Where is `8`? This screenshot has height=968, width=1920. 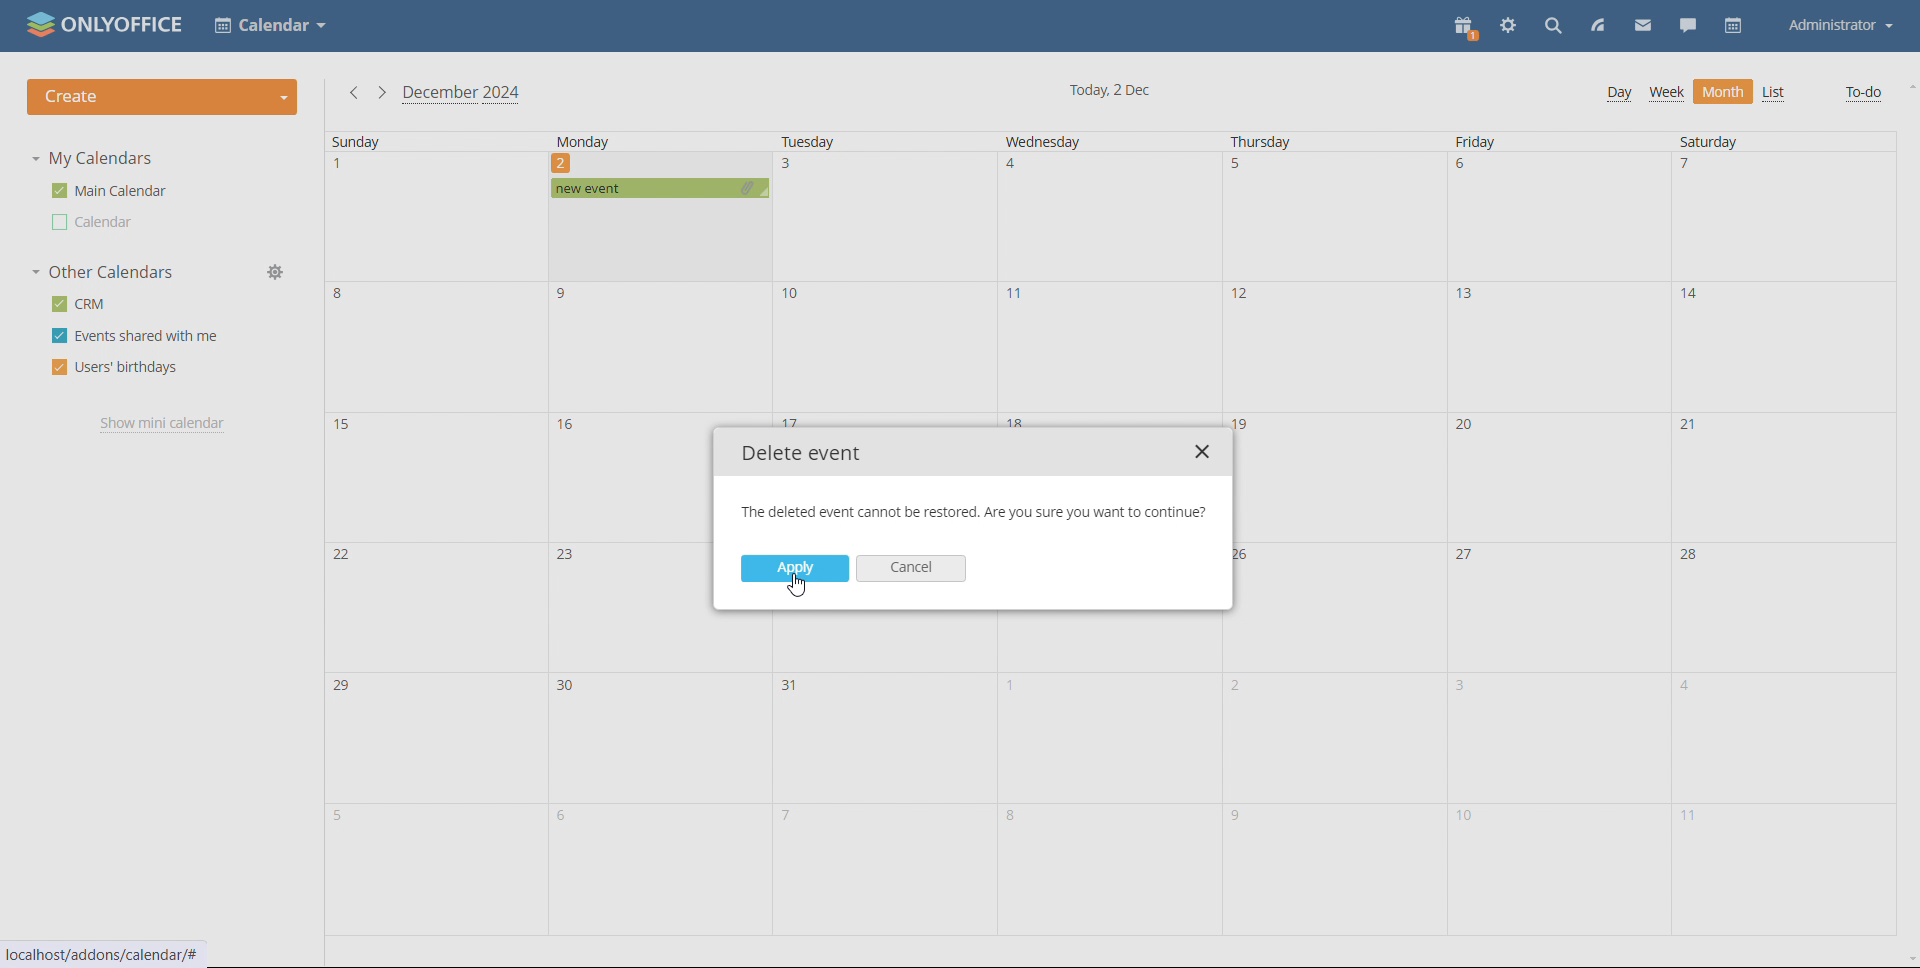 8 is located at coordinates (1012, 817).